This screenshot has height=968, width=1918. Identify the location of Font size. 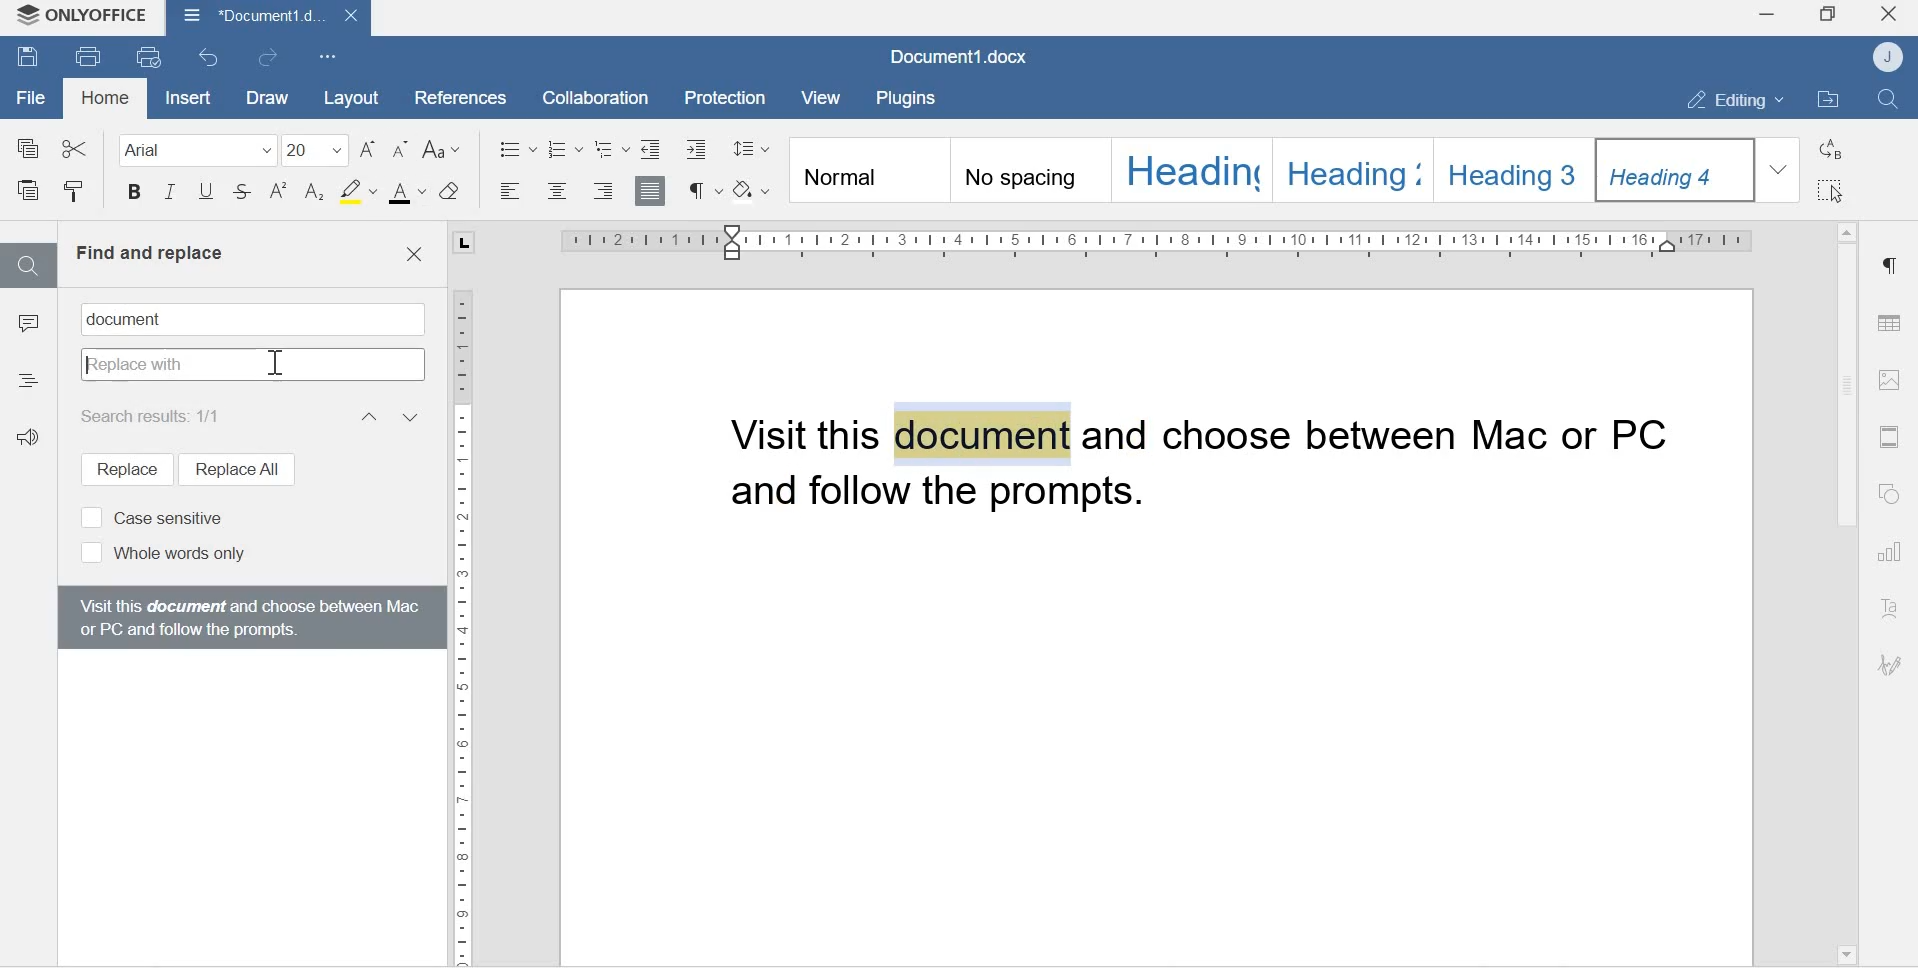
(317, 149).